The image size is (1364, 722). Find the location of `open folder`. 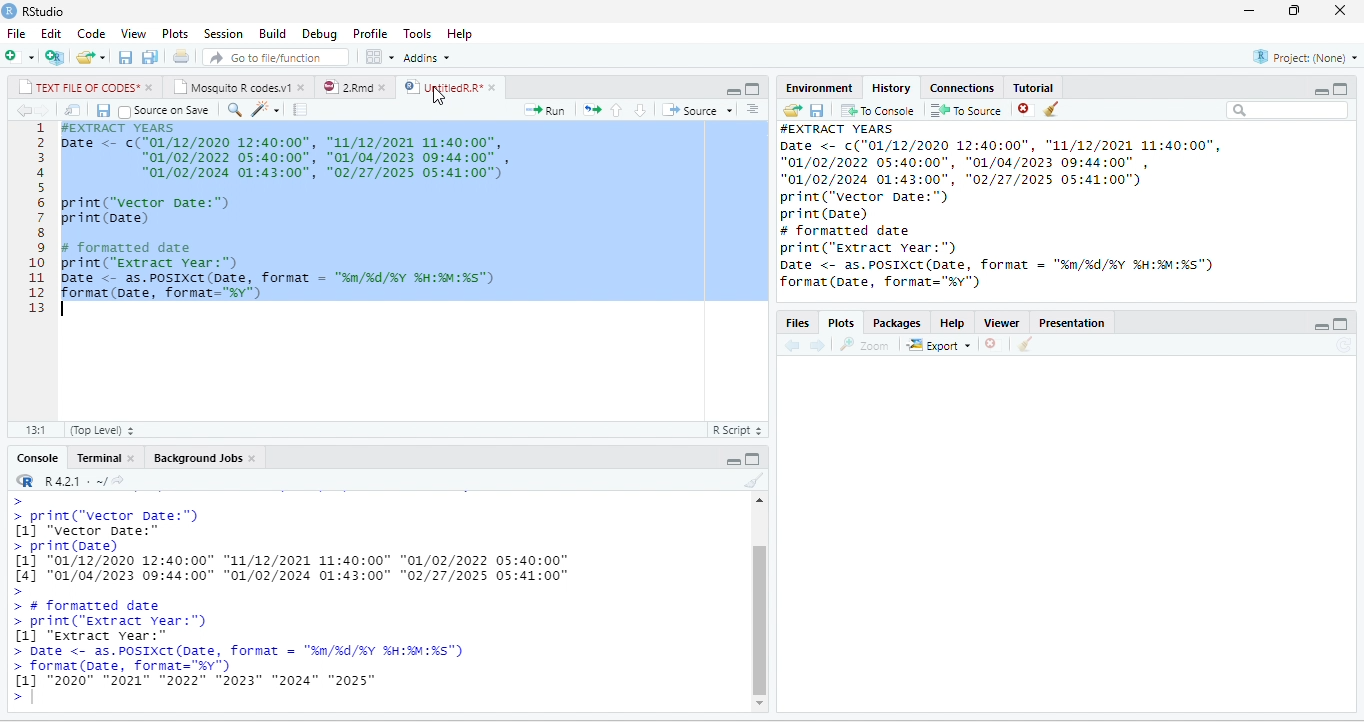

open folder is located at coordinates (793, 110).